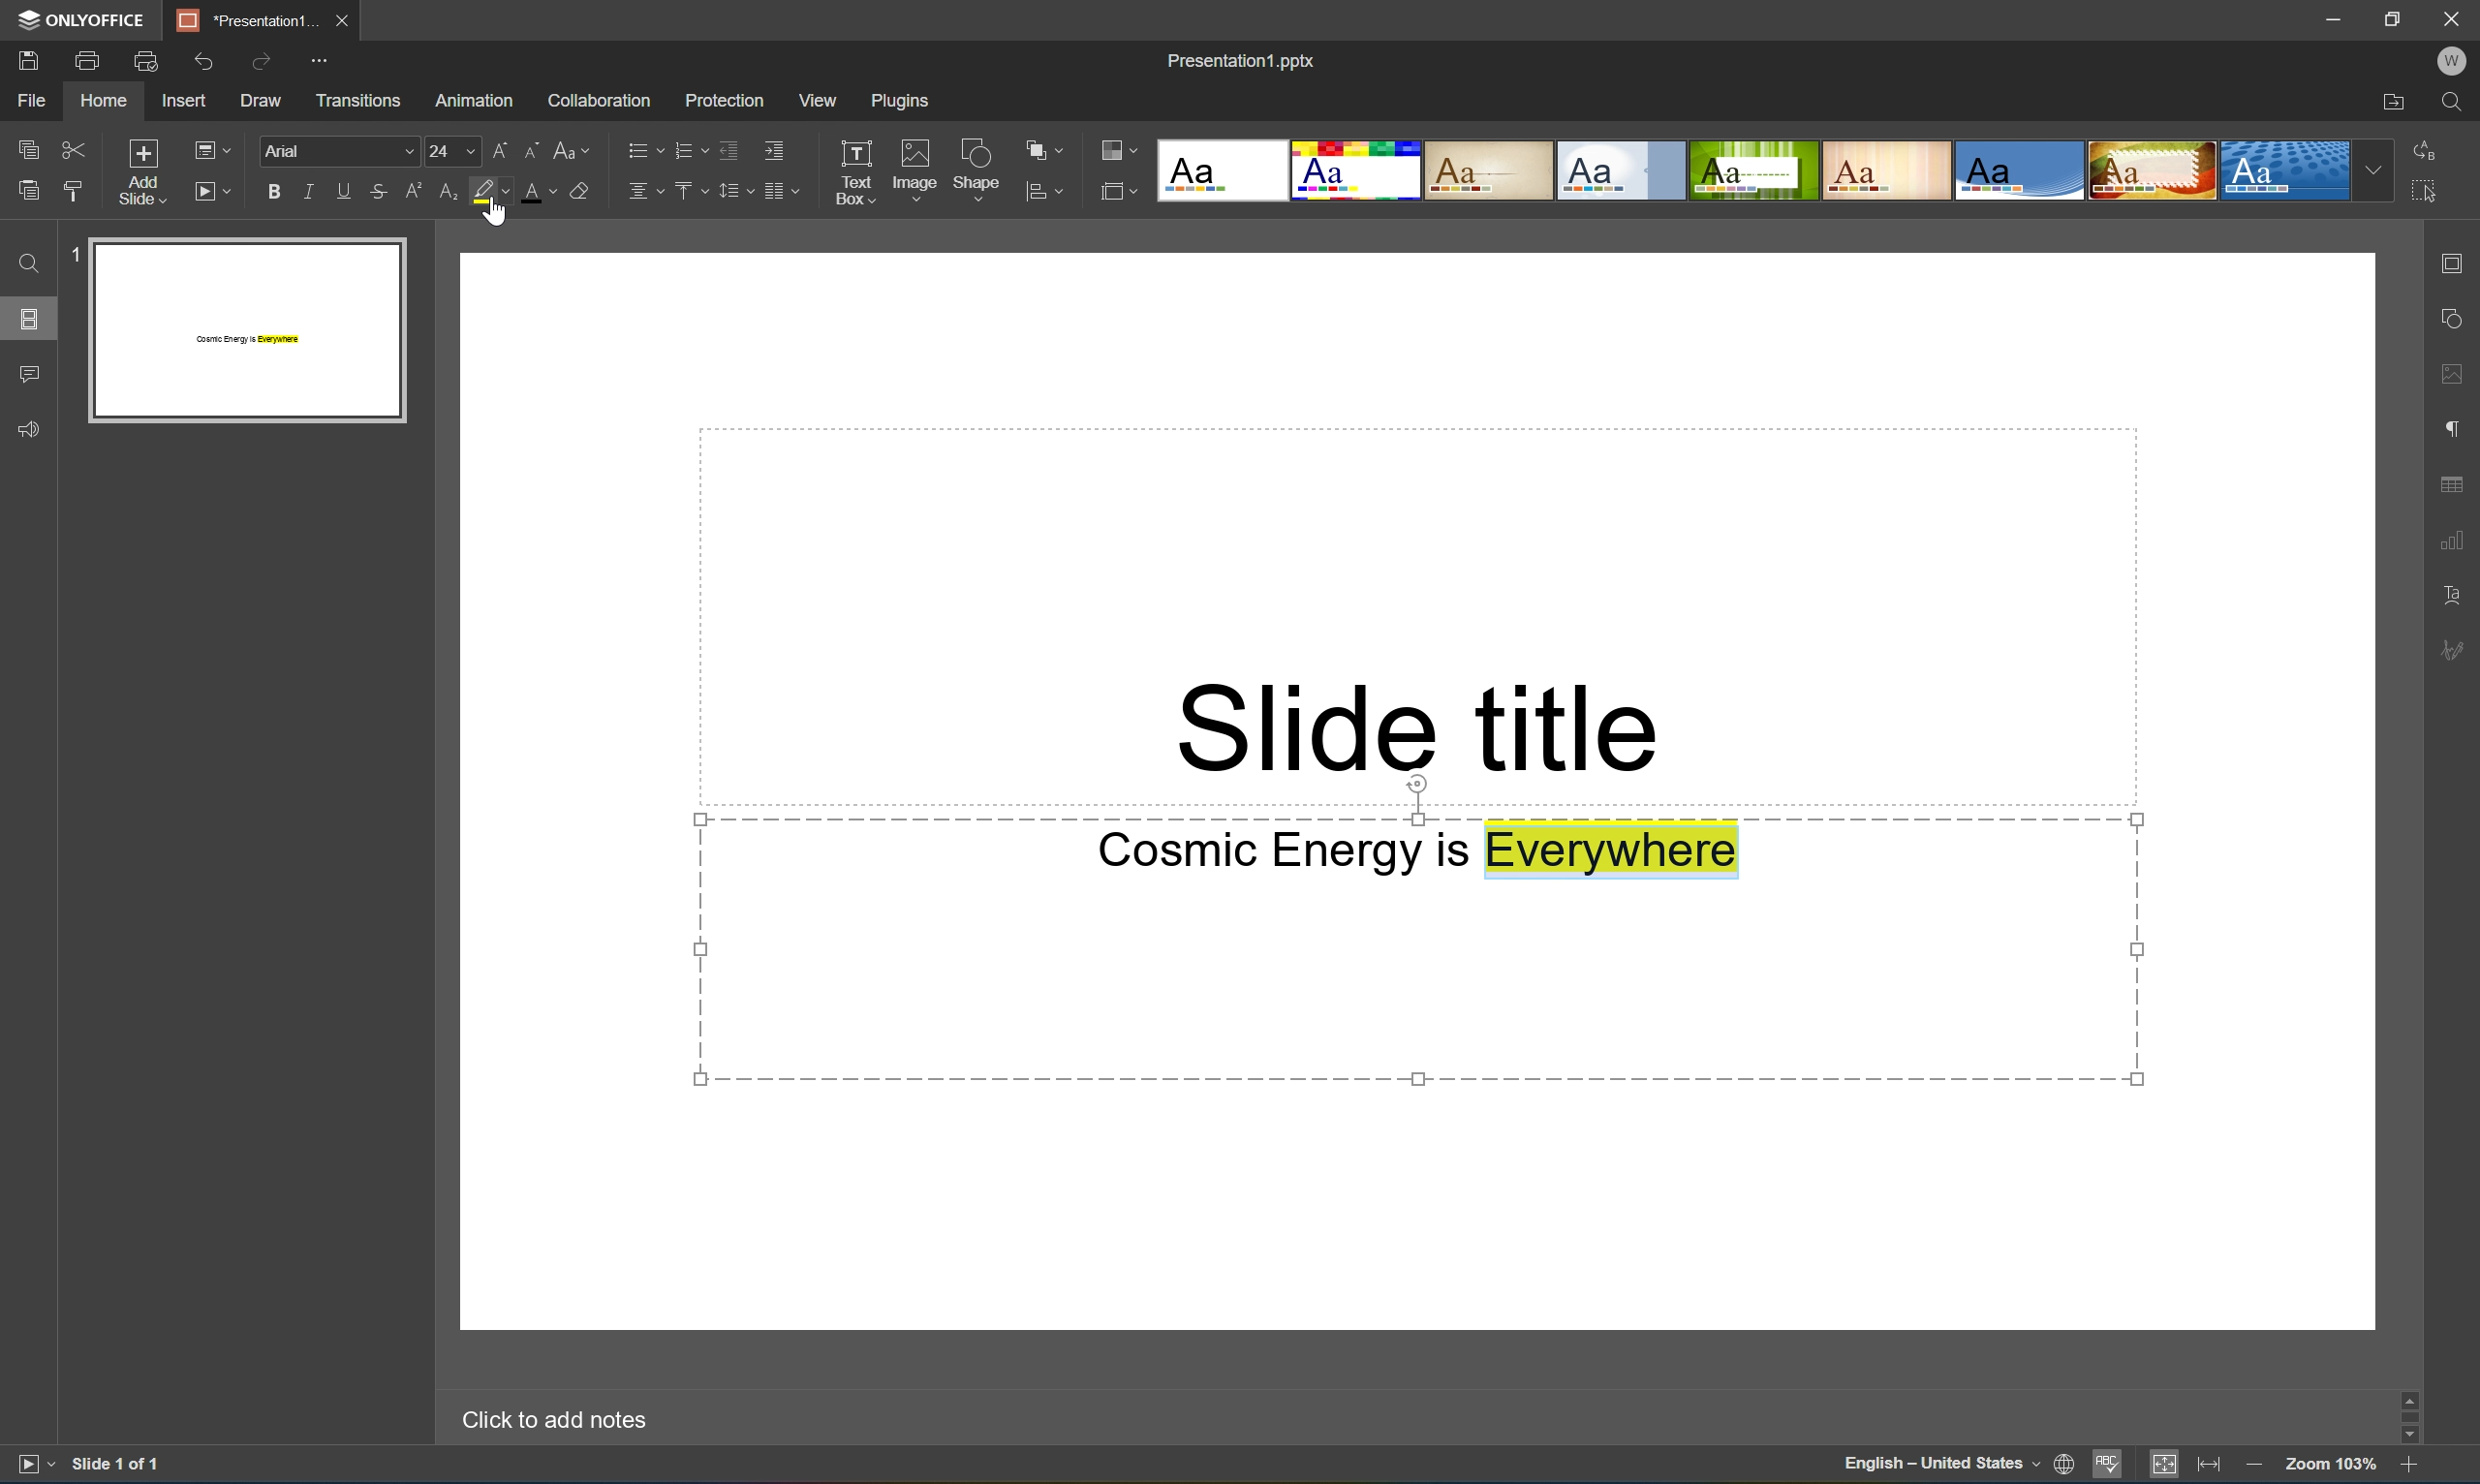 The width and height of the screenshot is (2480, 1484). Describe the element at coordinates (730, 146) in the screenshot. I see `Decrease indent` at that location.